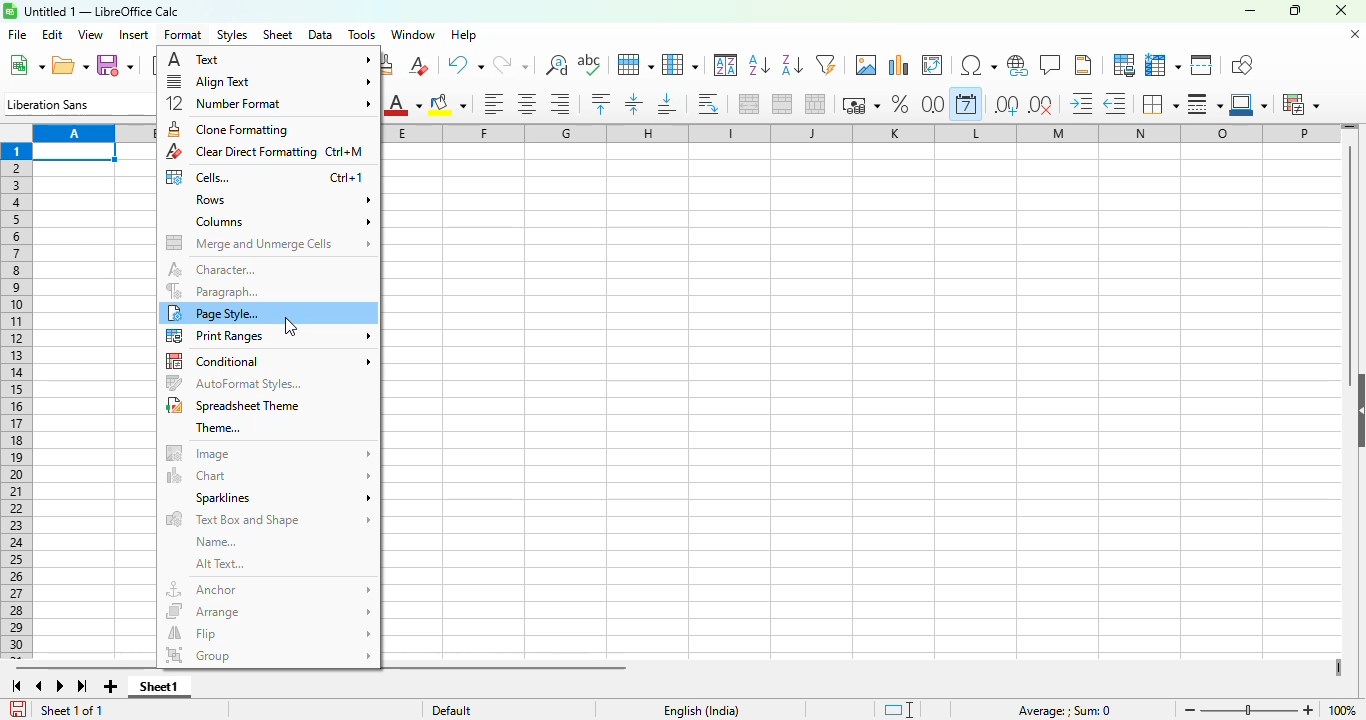 The width and height of the screenshot is (1366, 720). I want to click on click to save the document, so click(19, 709).